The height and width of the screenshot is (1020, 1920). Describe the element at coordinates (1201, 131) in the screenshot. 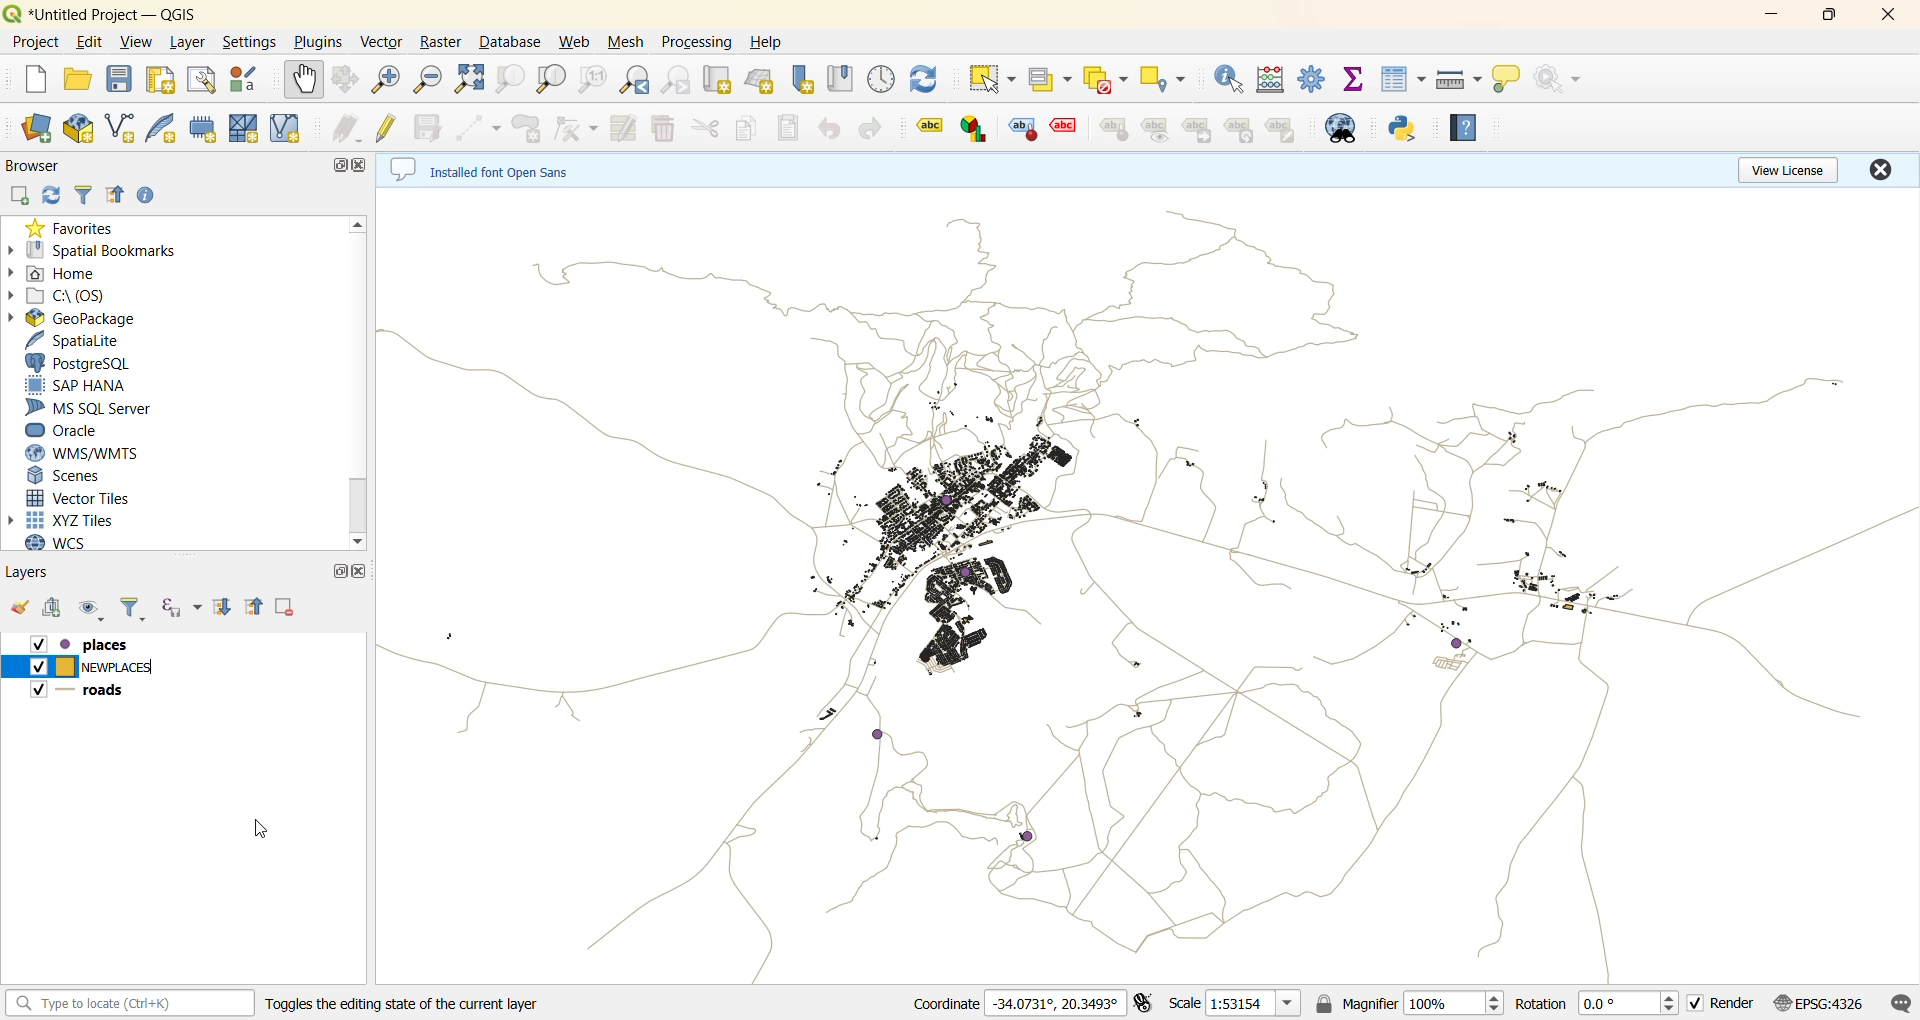

I see `linked label` at that location.